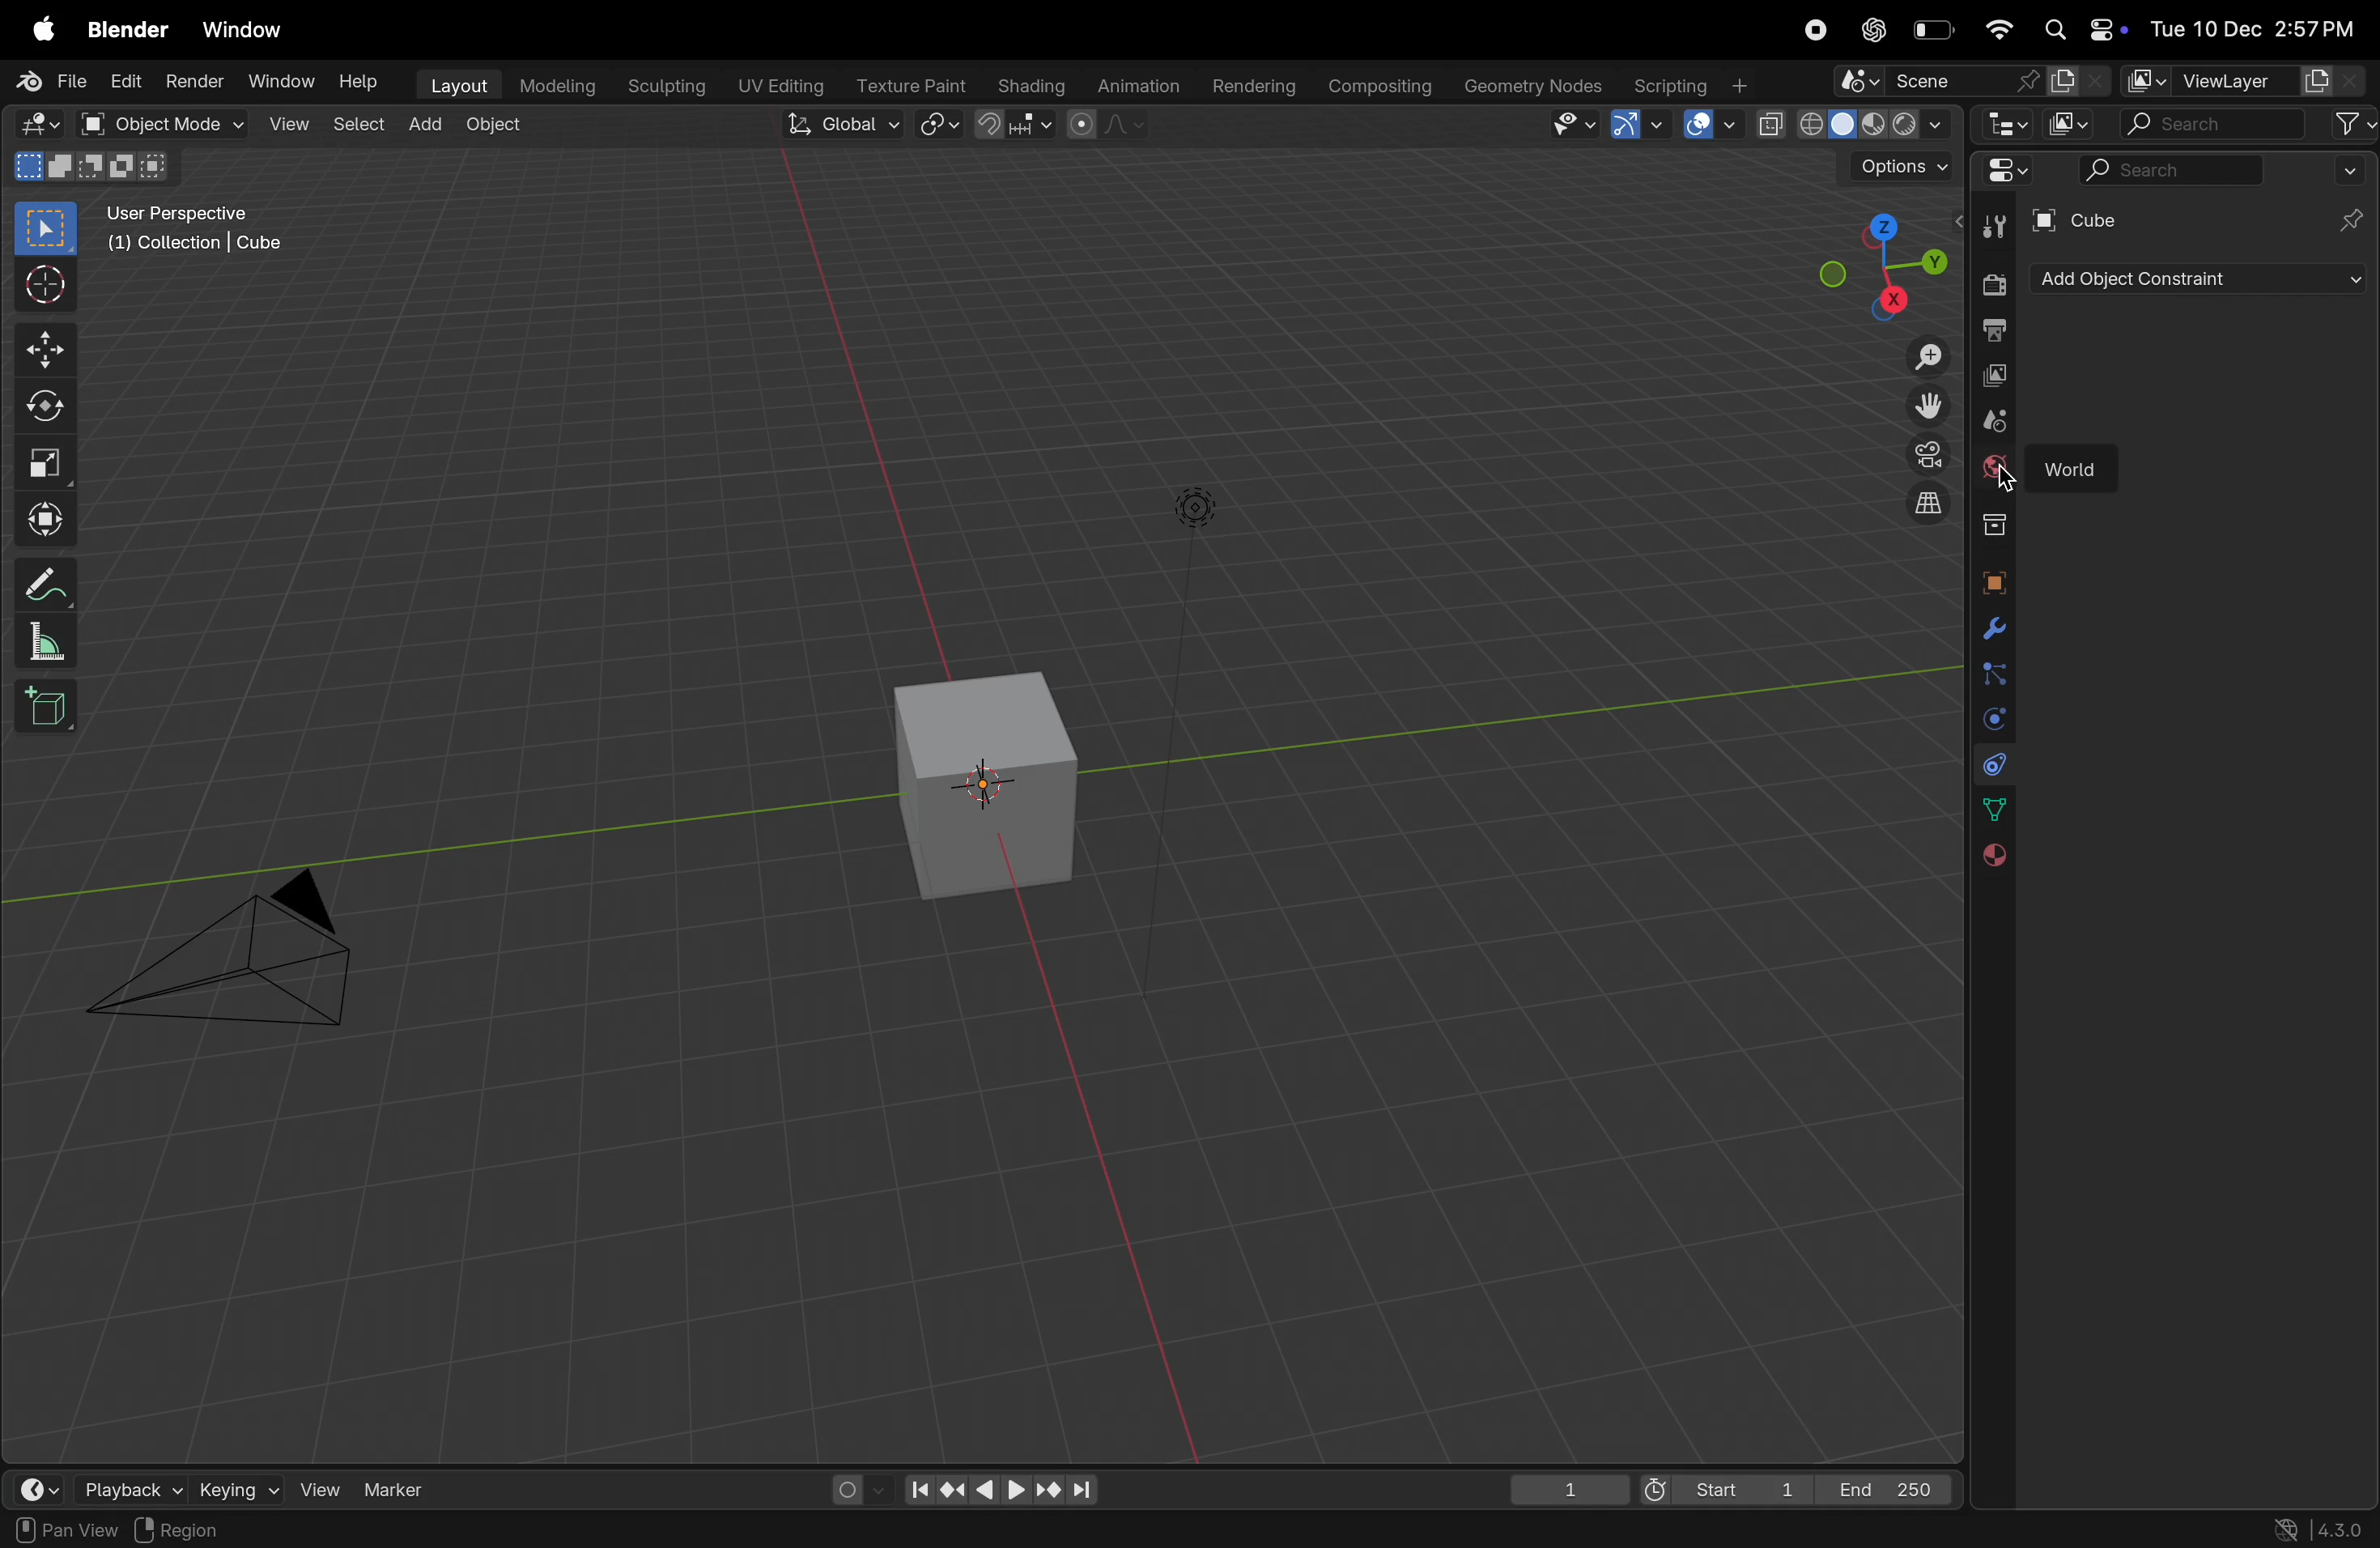  I want to click on Modelling, so click(558, 85).